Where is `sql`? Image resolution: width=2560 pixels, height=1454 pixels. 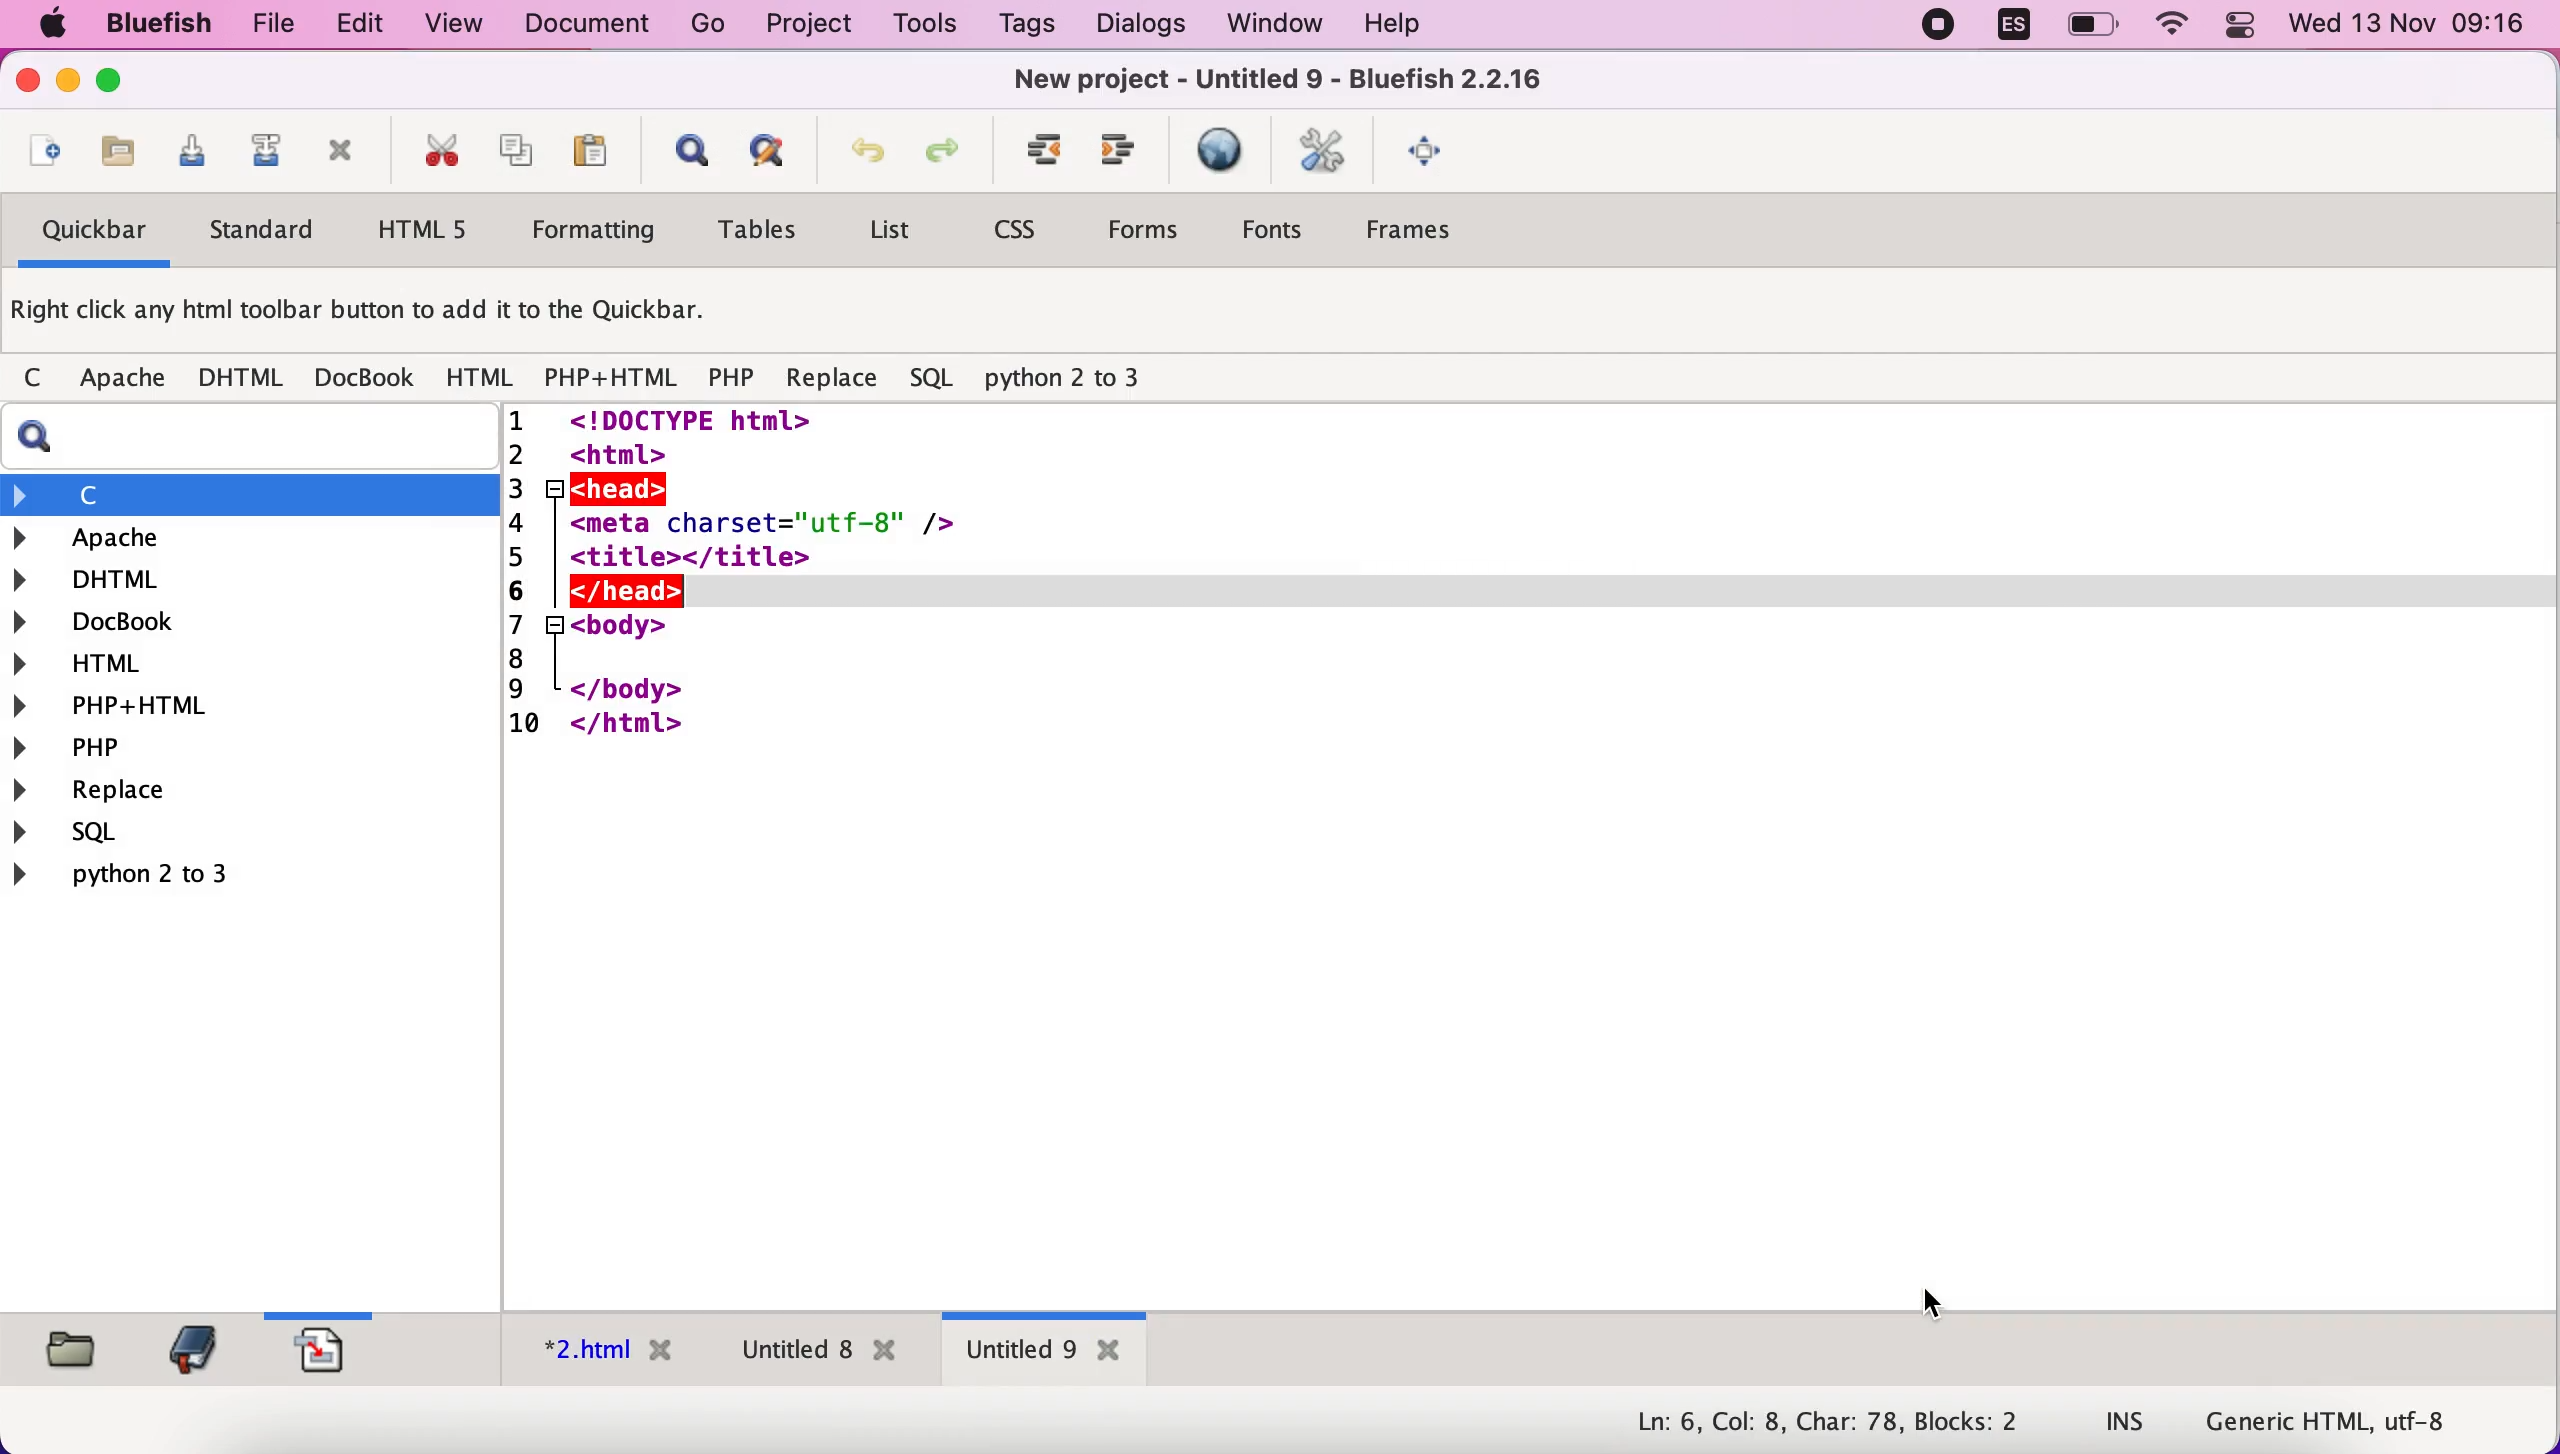
sql is located at coordinates (80, 835).